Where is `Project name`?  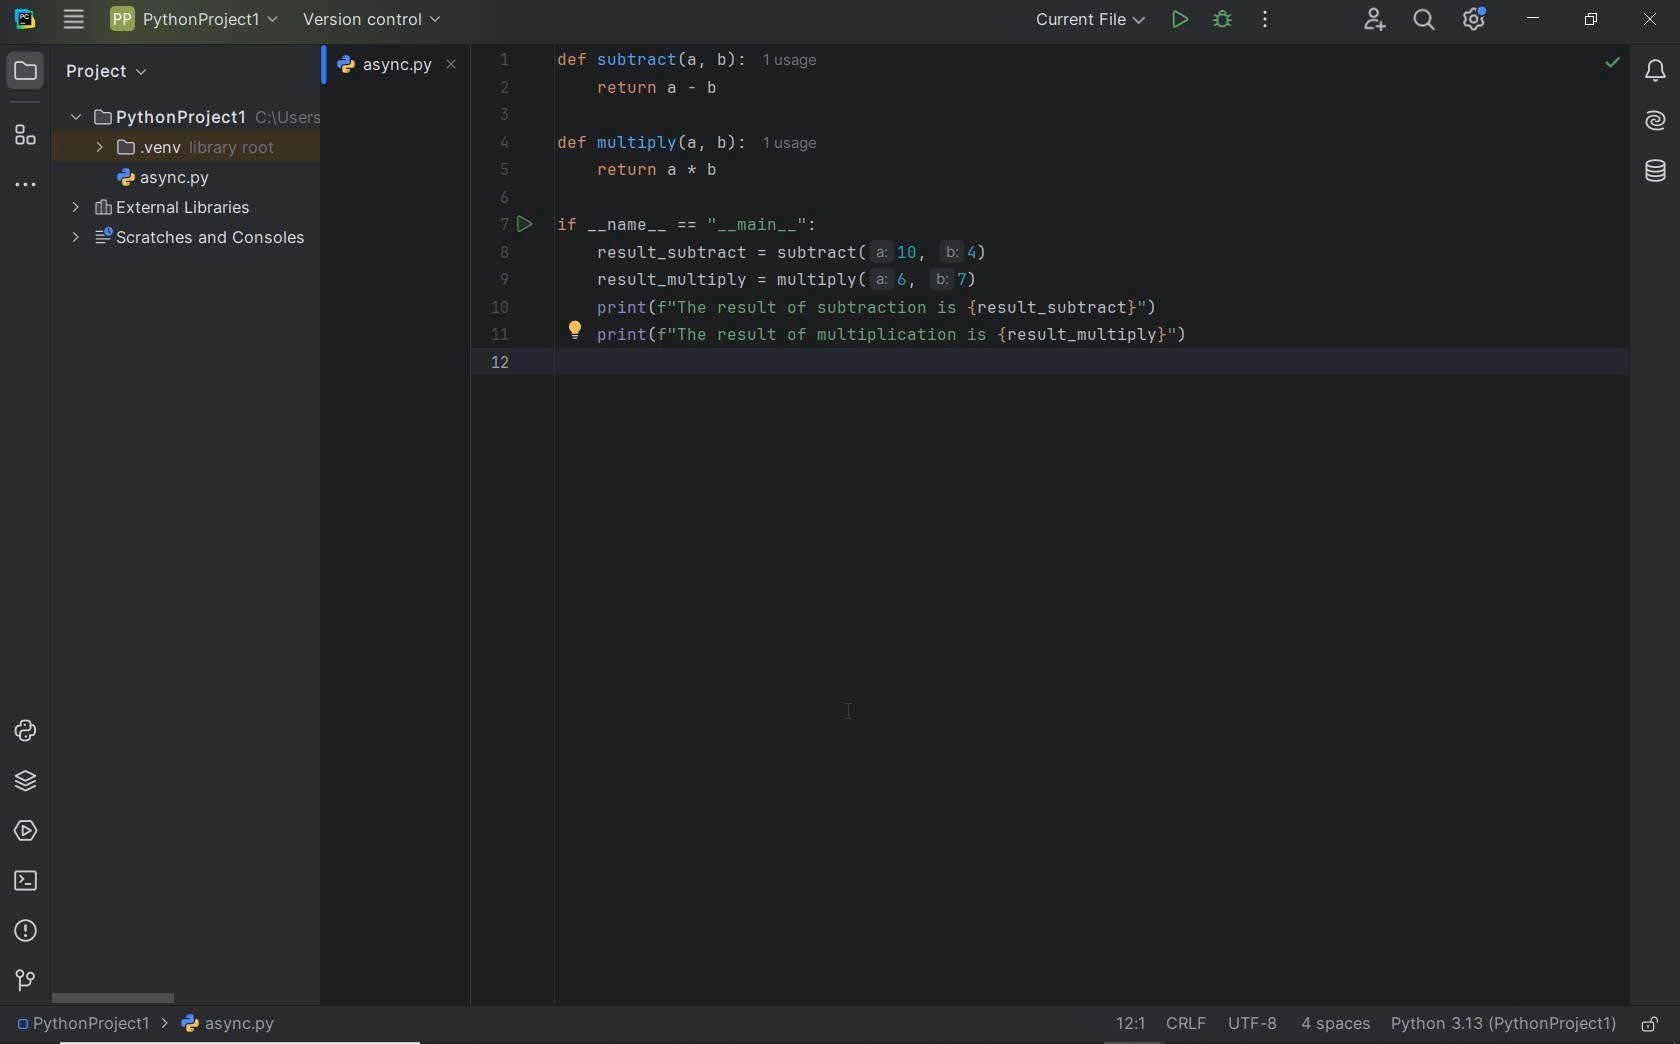 Project name is located at coordinates (194, 116).